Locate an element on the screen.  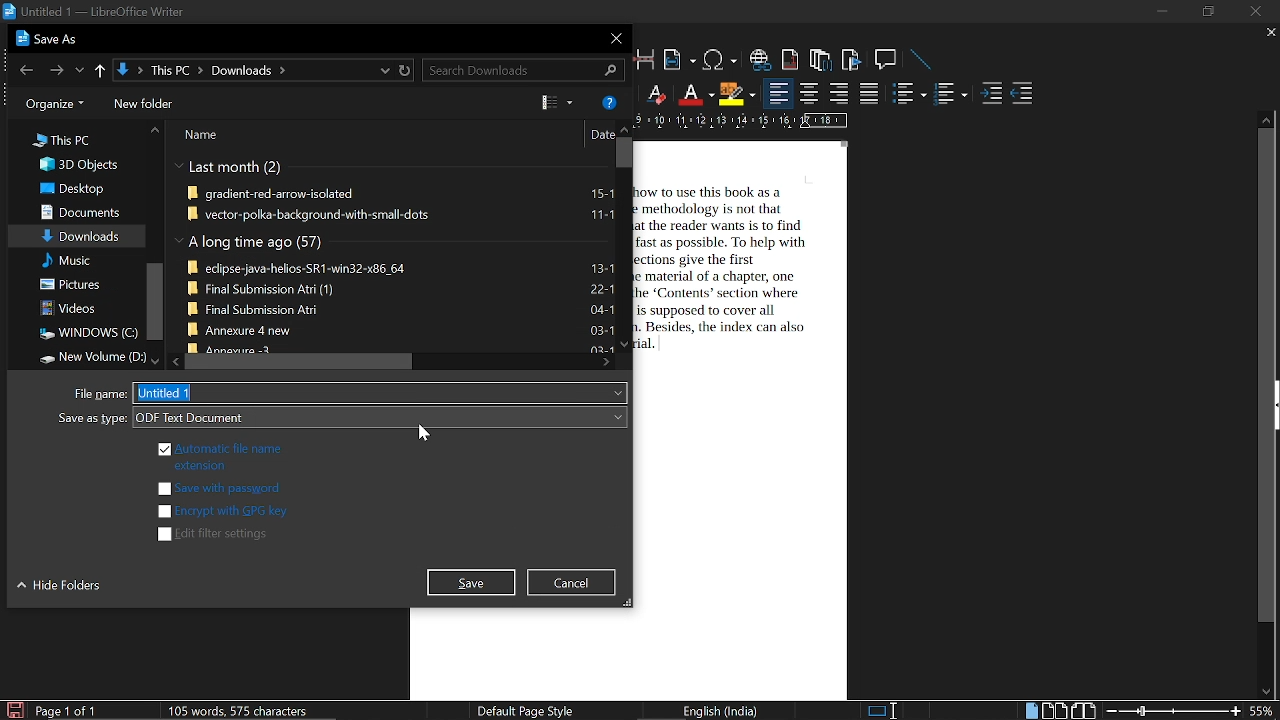
insert symbol is located at coordinates (722, 60).